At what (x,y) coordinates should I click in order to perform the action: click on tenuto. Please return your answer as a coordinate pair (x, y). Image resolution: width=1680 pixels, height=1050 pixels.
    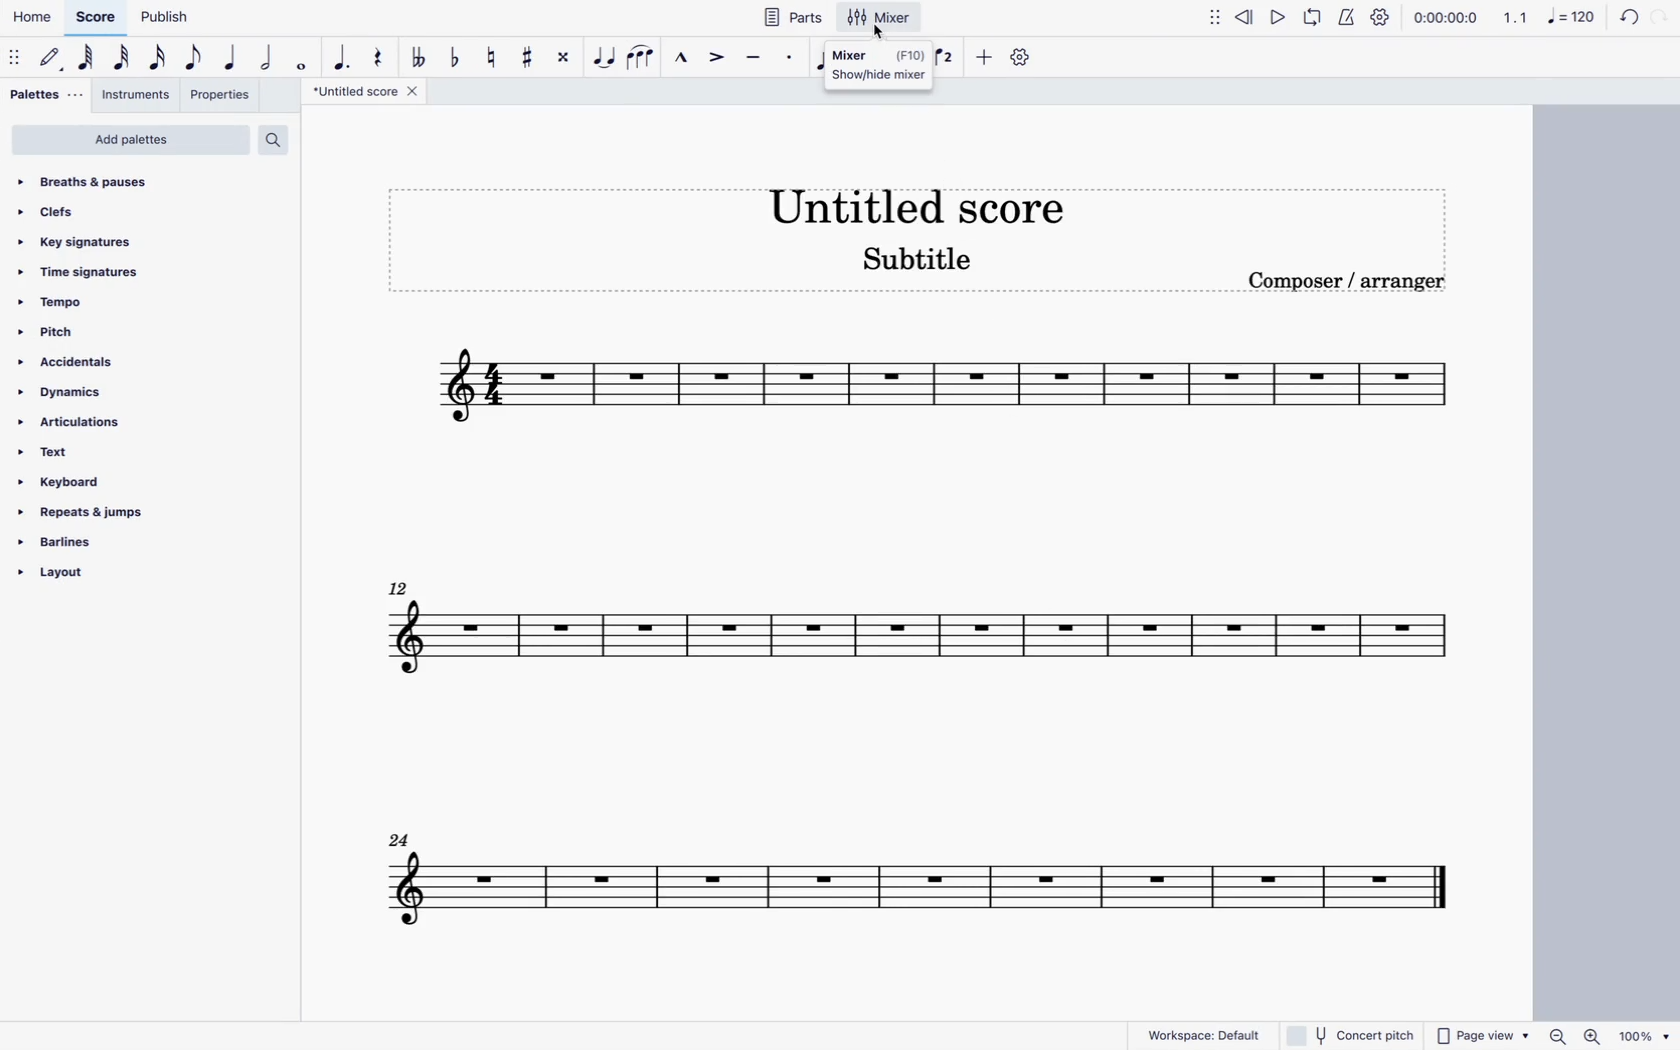
    Looking at the image, I should click on (755, 57).